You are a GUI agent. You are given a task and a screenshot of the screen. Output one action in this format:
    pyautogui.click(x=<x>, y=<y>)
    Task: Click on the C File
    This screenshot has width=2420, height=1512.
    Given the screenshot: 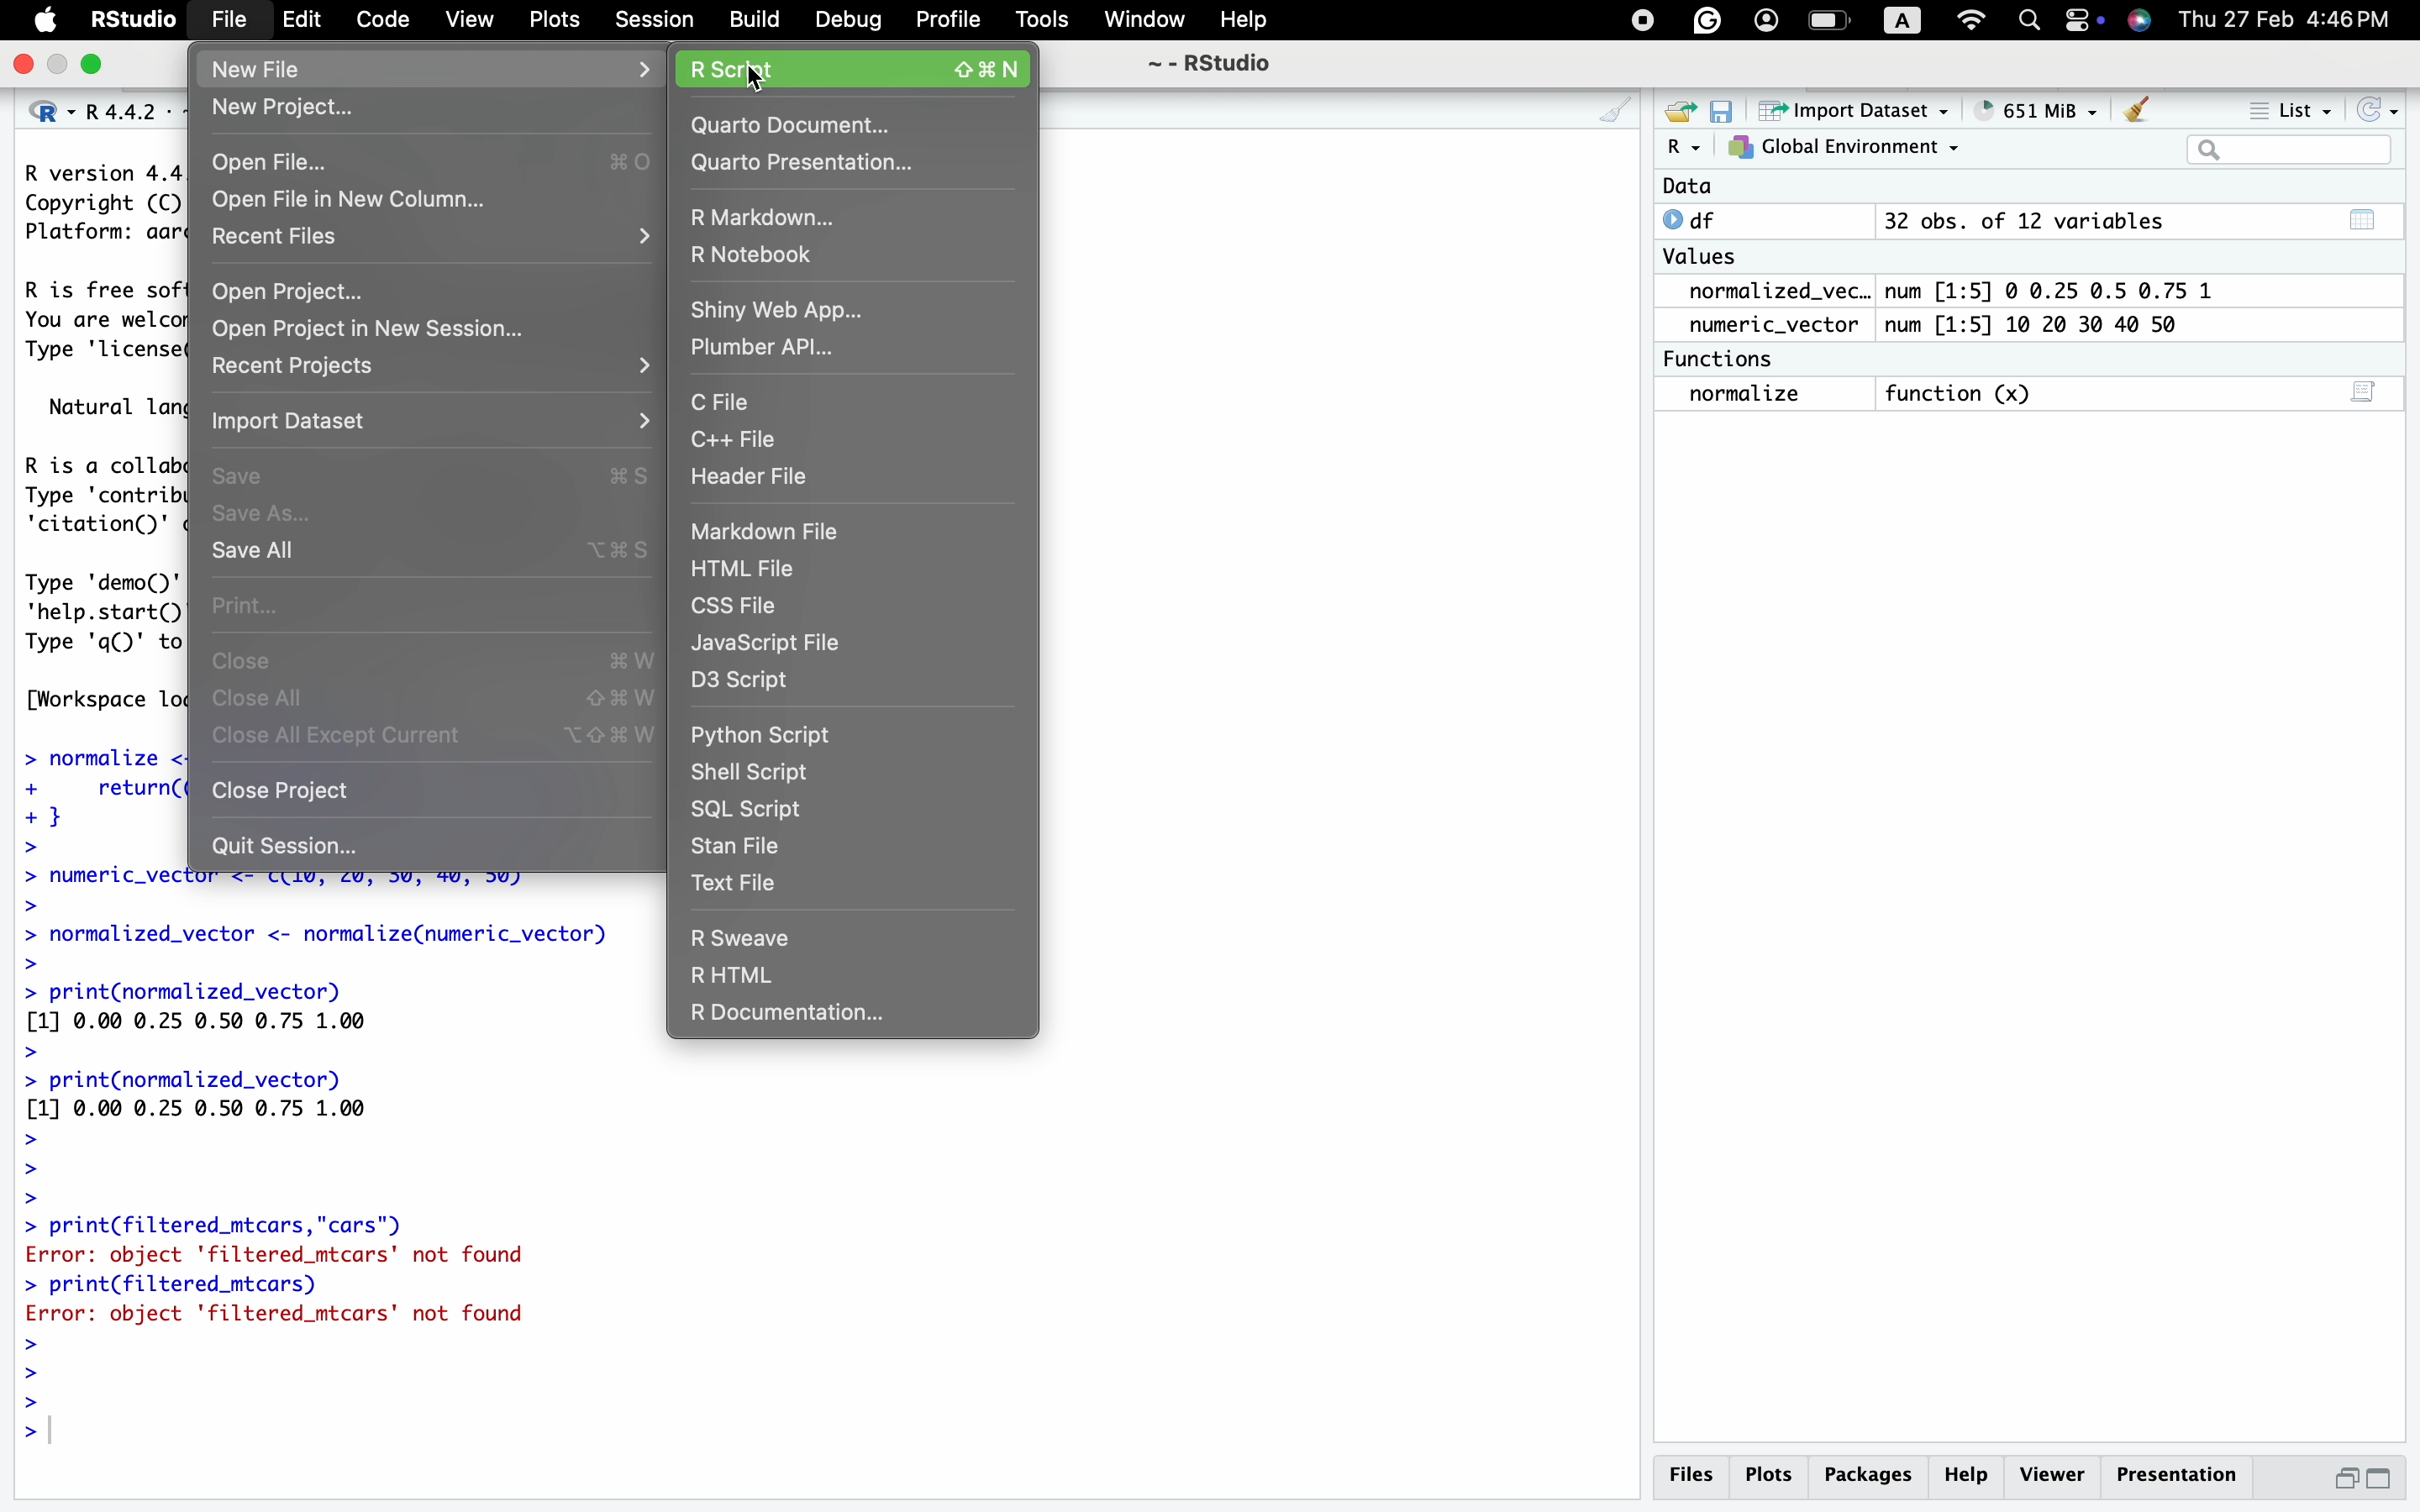 What is the action you would take?
    pyautogui.click(x=736, y=402)
    